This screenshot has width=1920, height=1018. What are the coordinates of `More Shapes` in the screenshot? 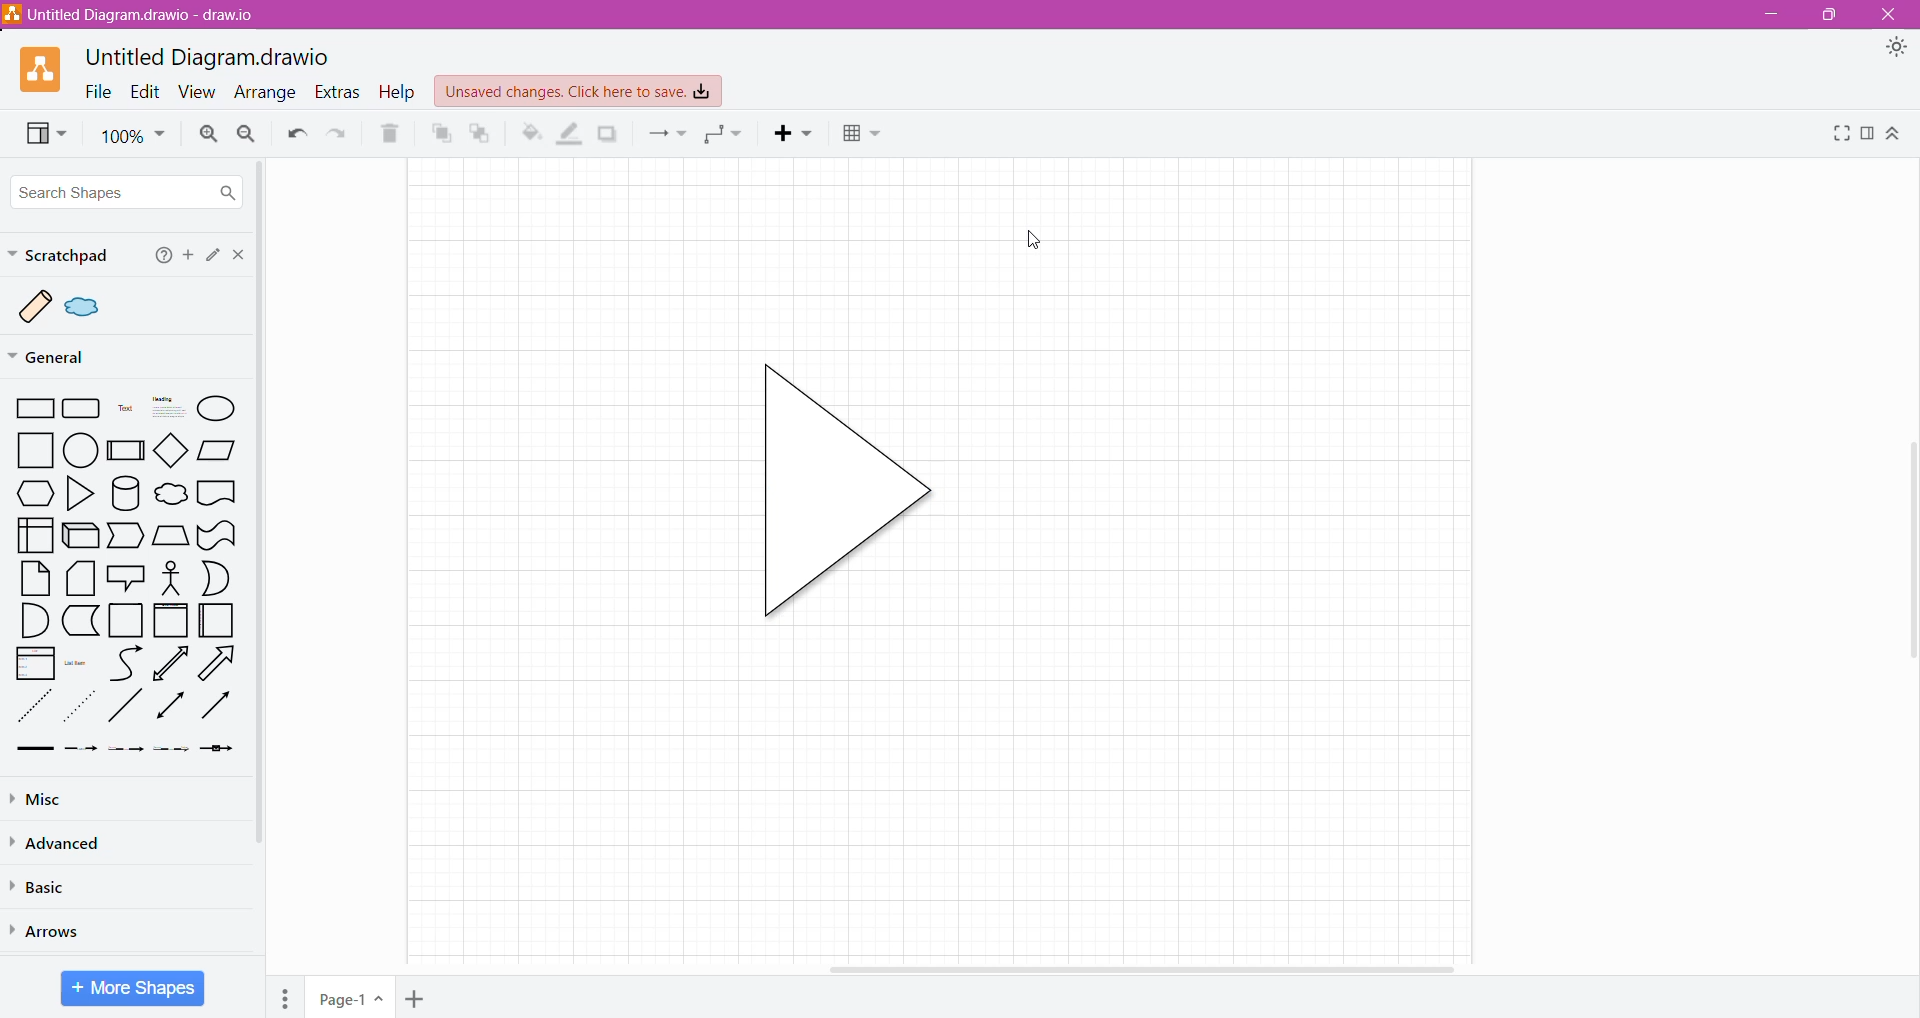 It's located at (133, 988).